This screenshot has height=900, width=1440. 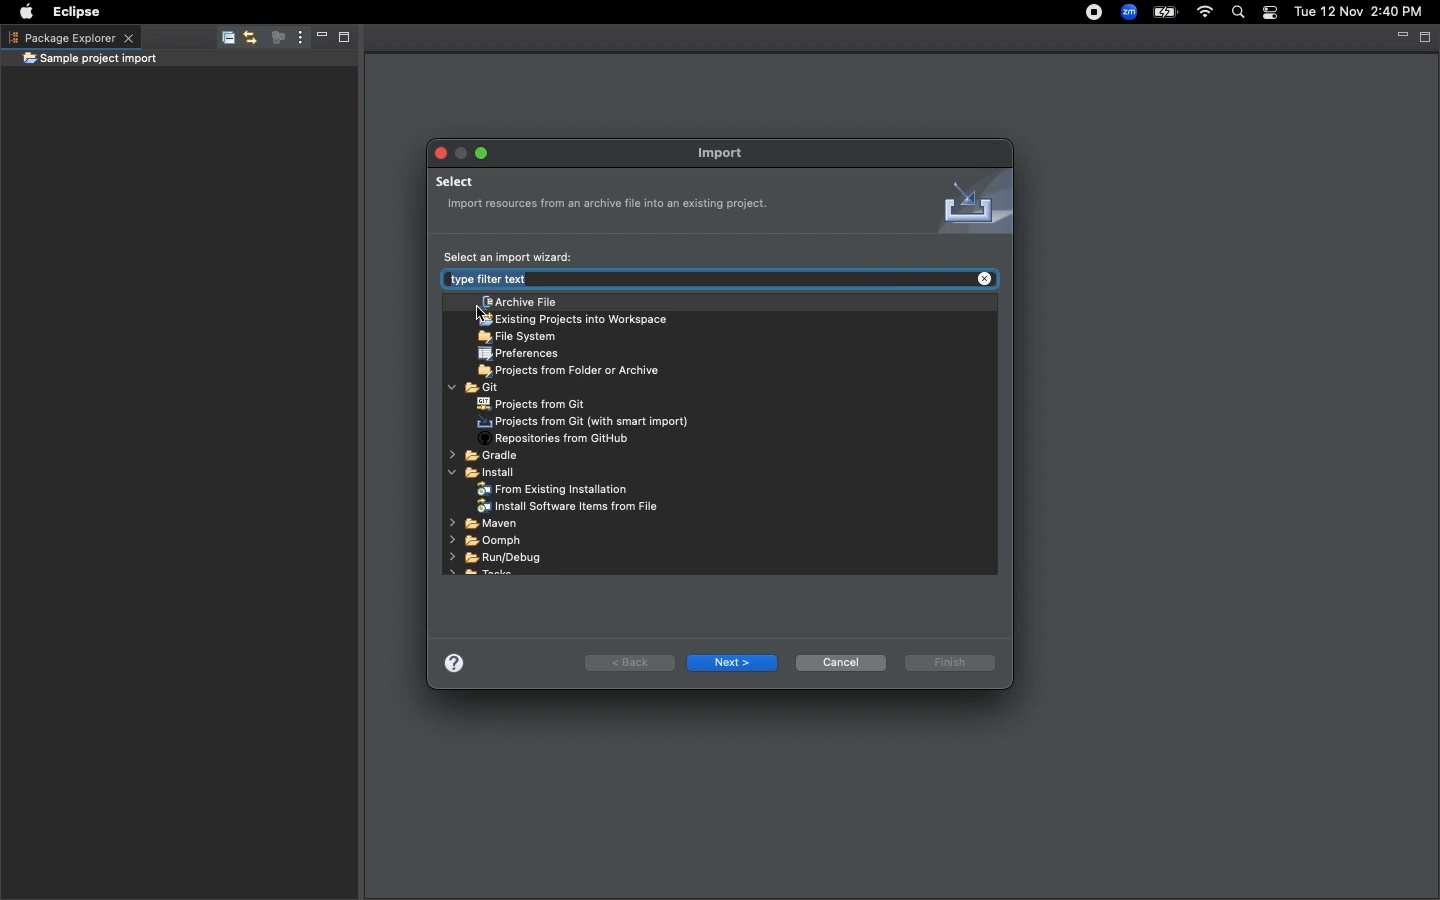 I want to click on Install software items from file, so click(x=571, y=507).